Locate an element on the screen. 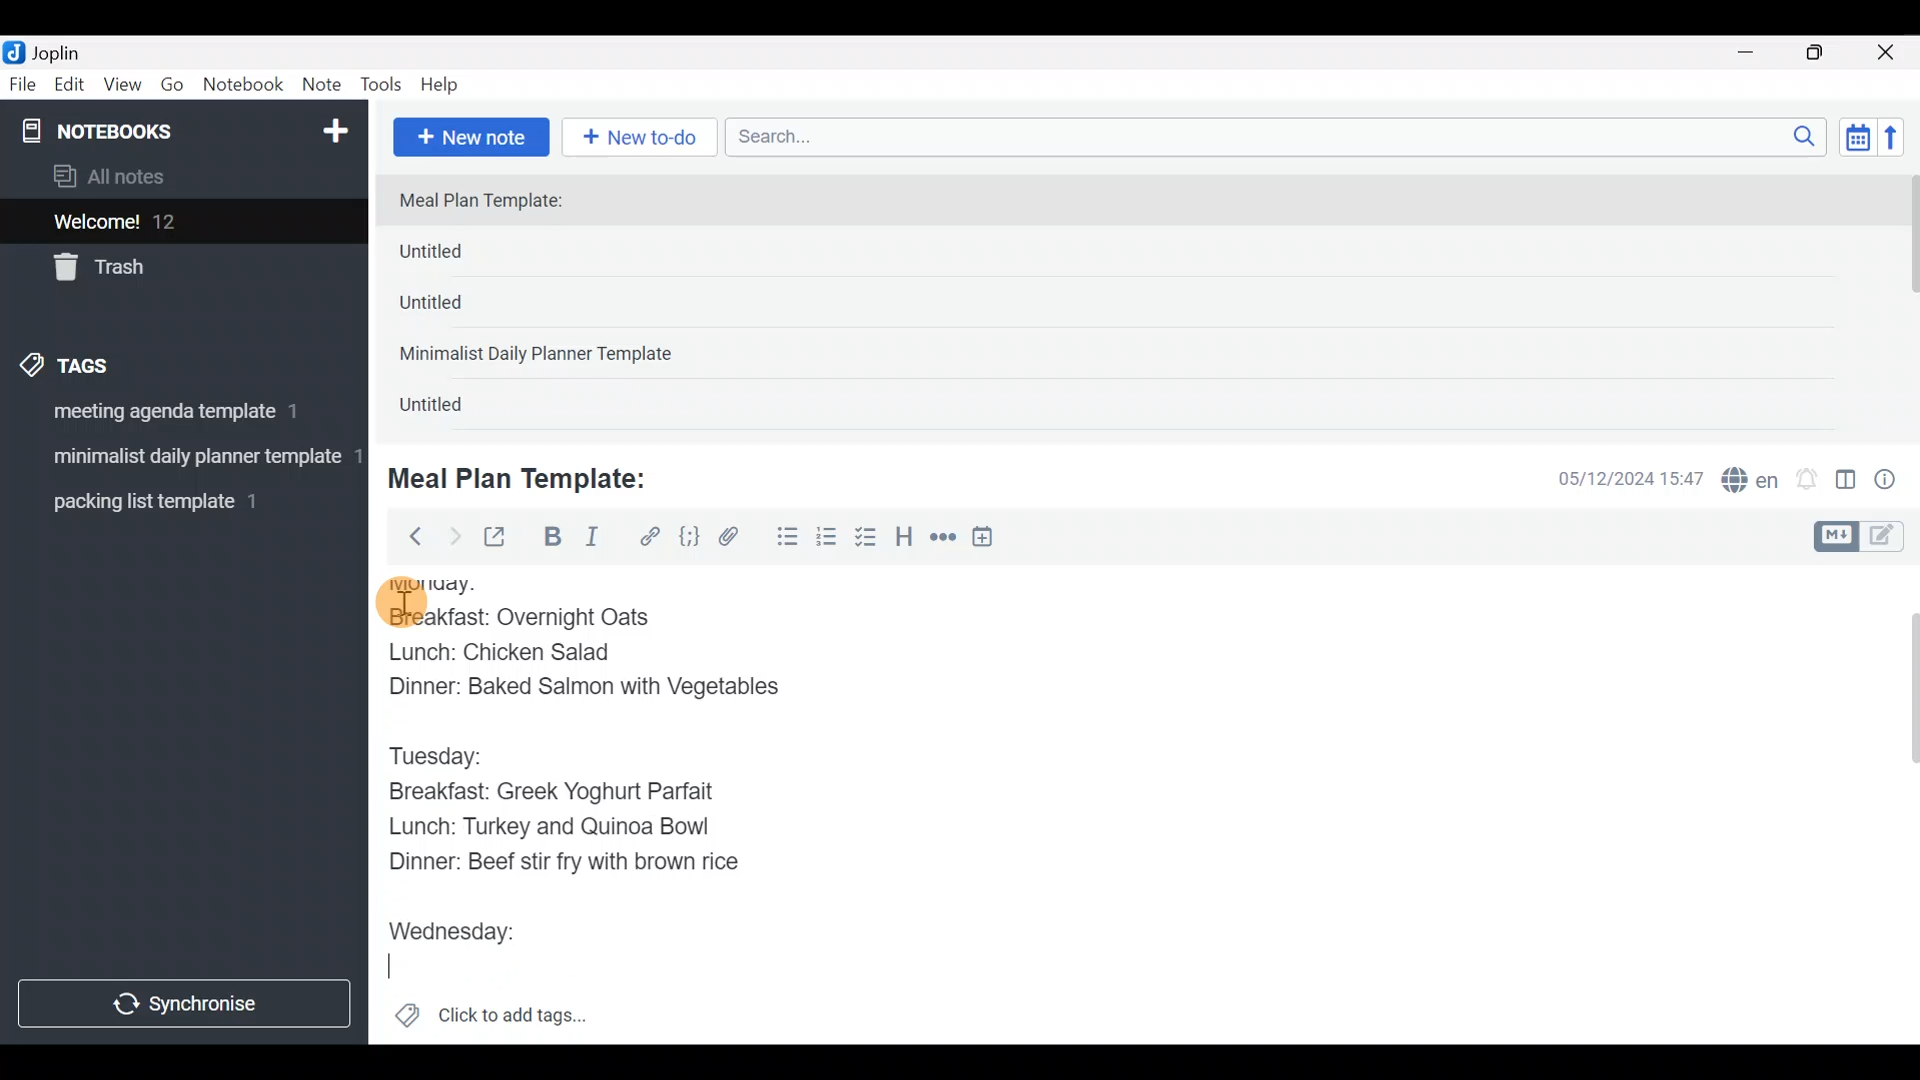 This screenshot has width=1920, height=1080. Scroll bar is located at coordinates (1899, 804).